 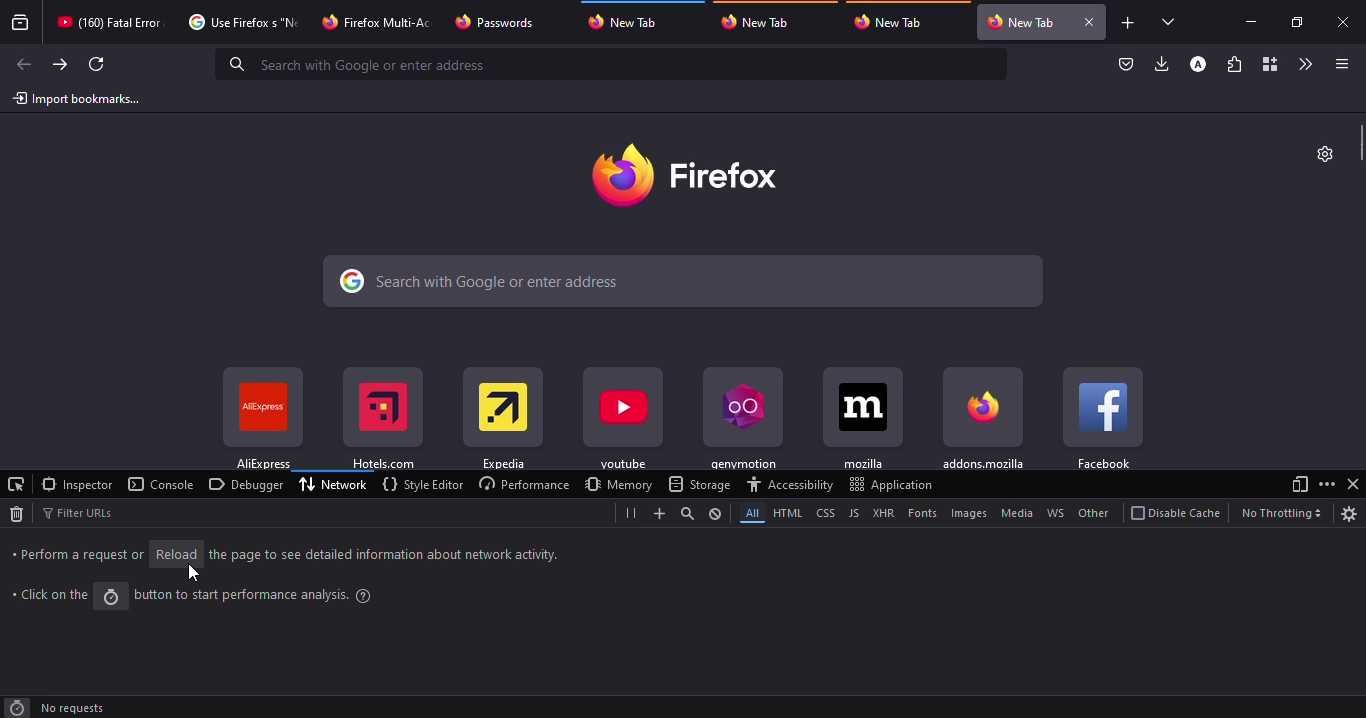 I want to click on xhr, so click(x=883, y=514).